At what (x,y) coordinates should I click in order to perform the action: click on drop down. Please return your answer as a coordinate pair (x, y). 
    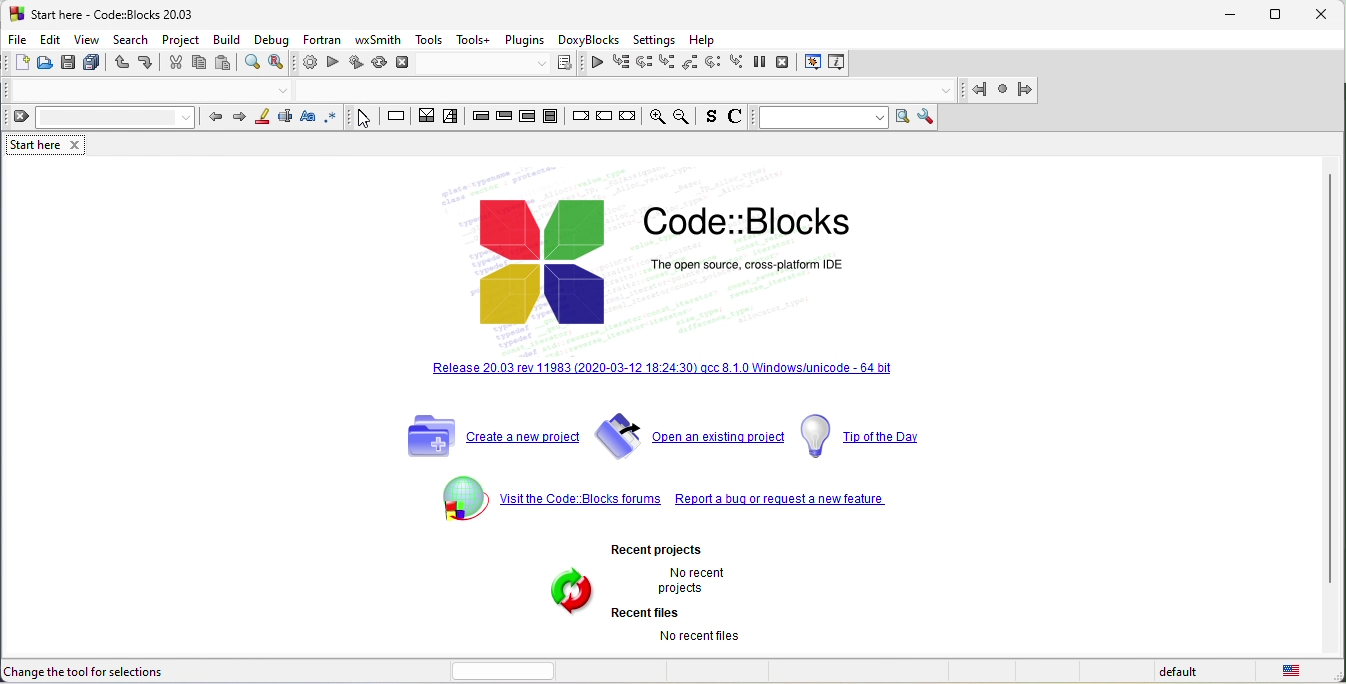
    Looking at the image, I should click on (944, 89).